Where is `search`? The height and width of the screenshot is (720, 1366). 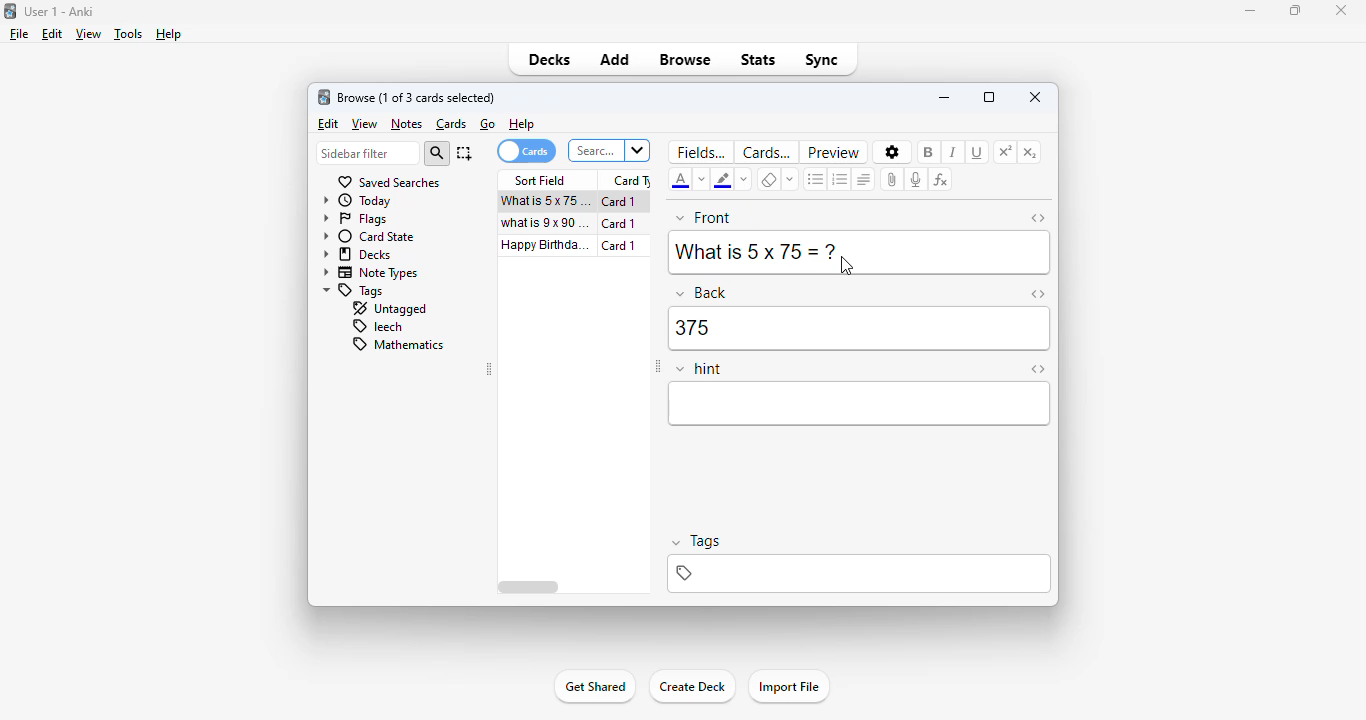
search is located at coordinates (610, 151).